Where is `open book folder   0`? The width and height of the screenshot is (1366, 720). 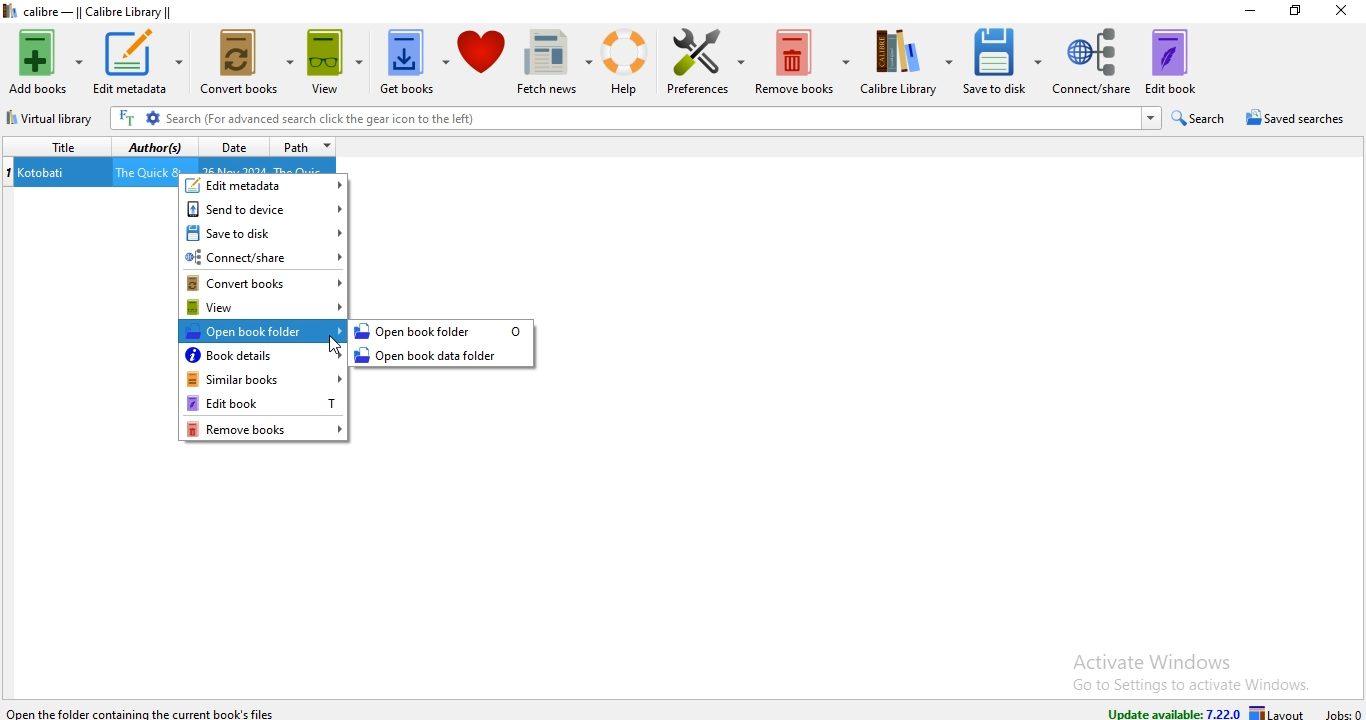
open book folder   0 is located at coordinates (441, 332).